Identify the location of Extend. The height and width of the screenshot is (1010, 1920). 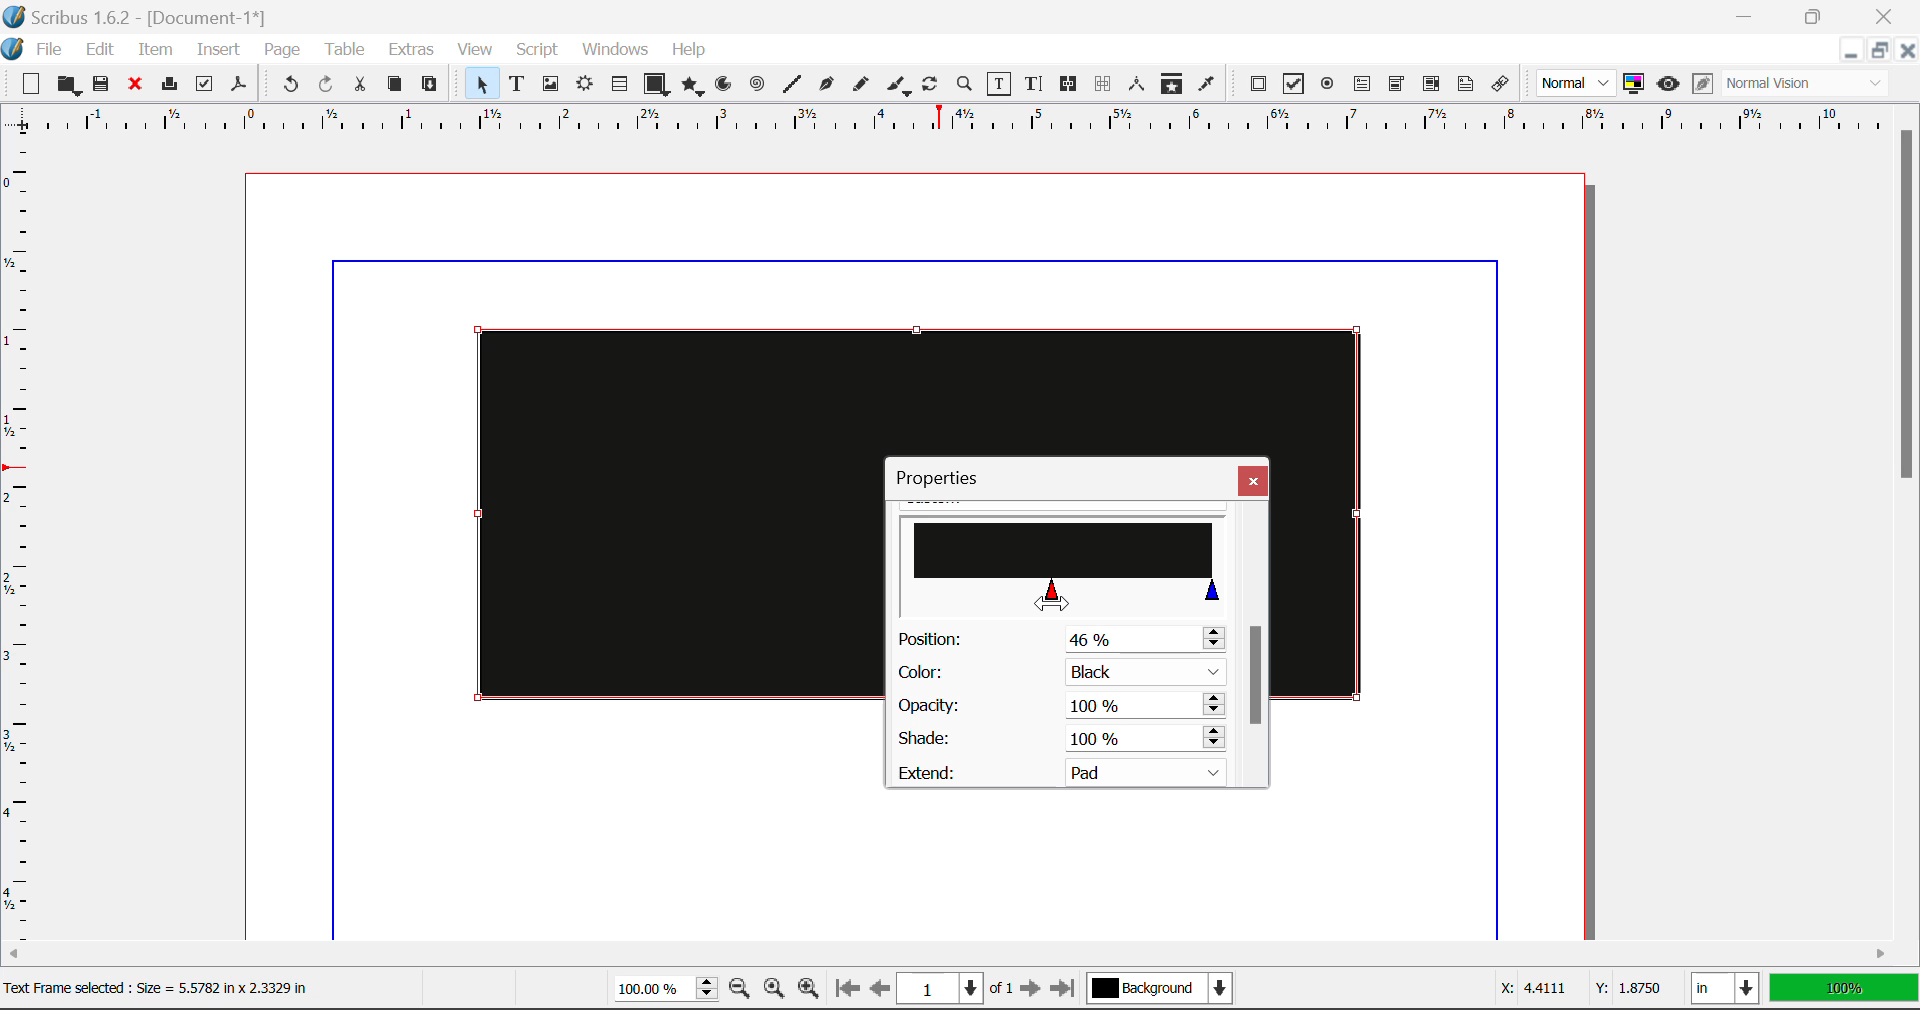
(1068, 770).